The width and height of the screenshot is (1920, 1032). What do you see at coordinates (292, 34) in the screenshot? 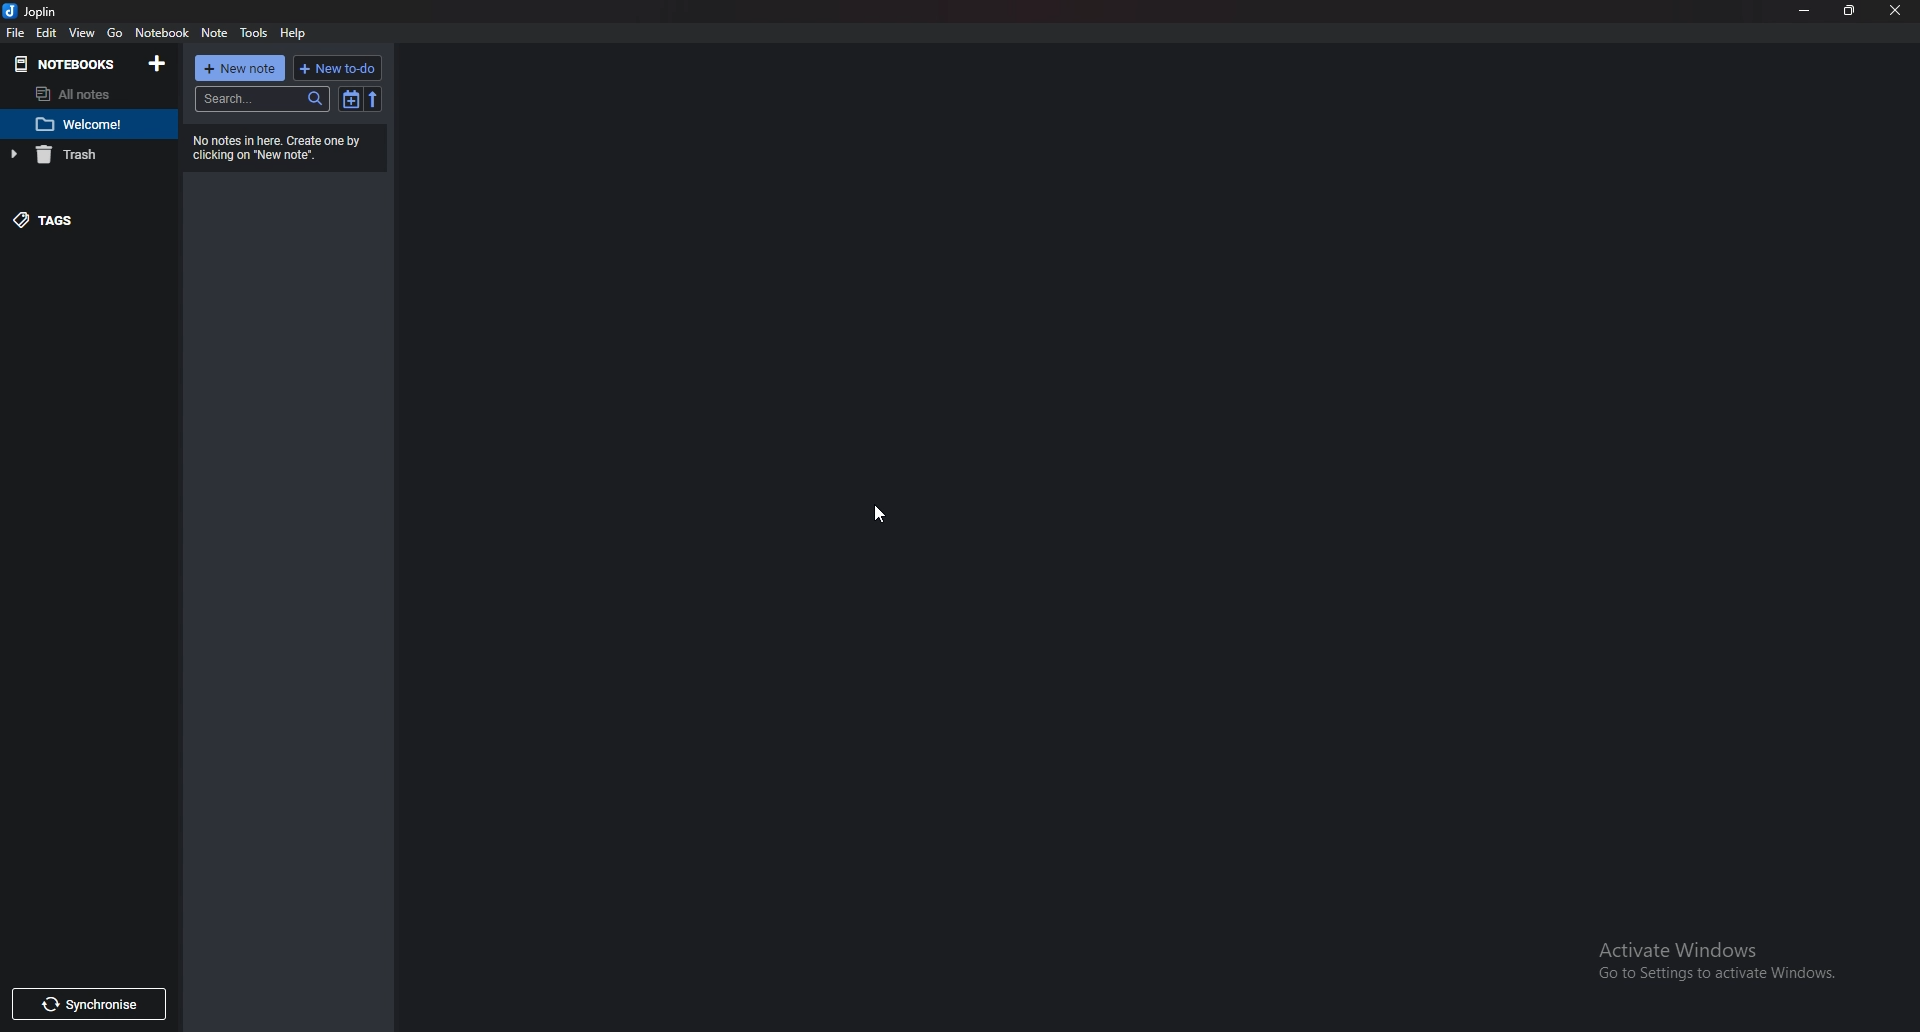
I see `help` at bounding box center [292, 34].